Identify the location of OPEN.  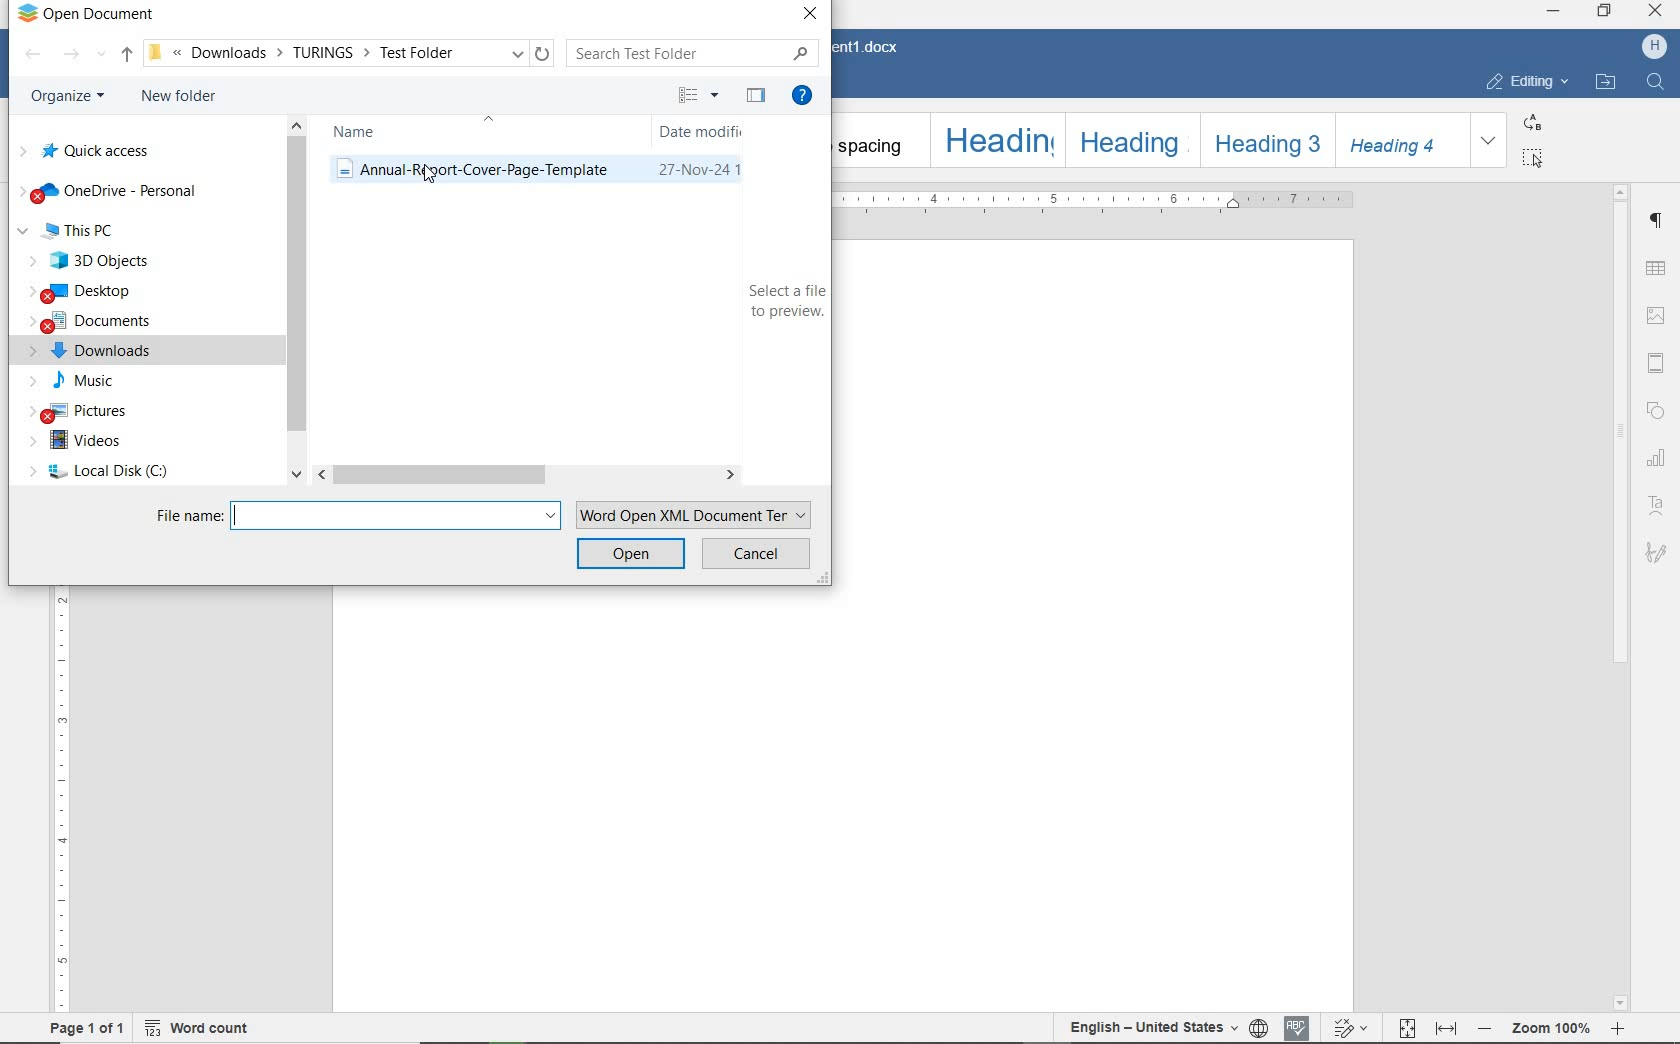
(631, 553).